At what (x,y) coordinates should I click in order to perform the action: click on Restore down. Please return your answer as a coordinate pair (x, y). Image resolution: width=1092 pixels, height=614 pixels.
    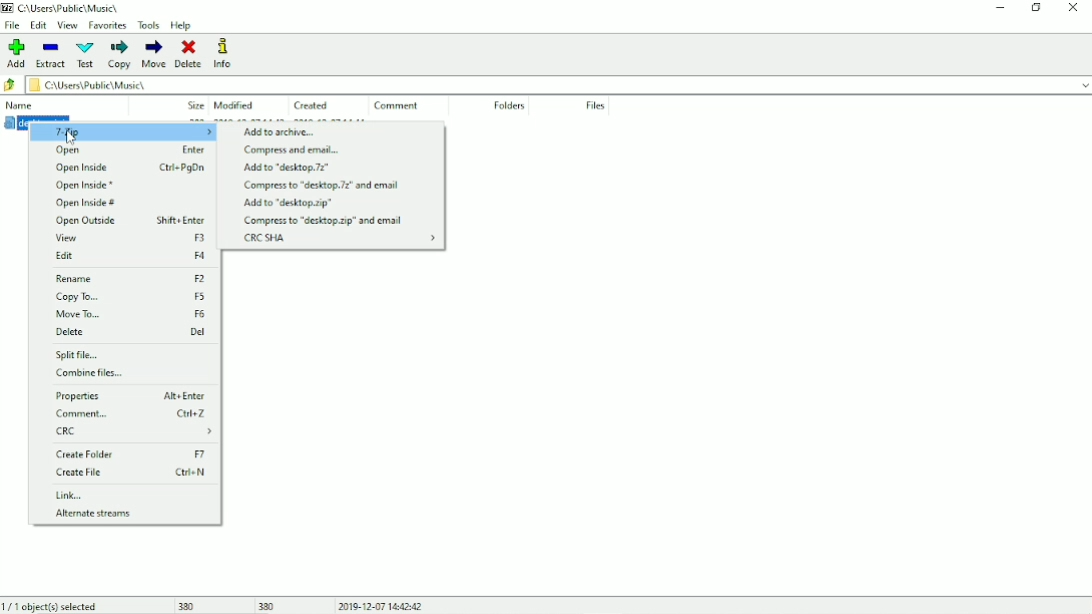
    Looking at the image, I should click on (1037, 7).